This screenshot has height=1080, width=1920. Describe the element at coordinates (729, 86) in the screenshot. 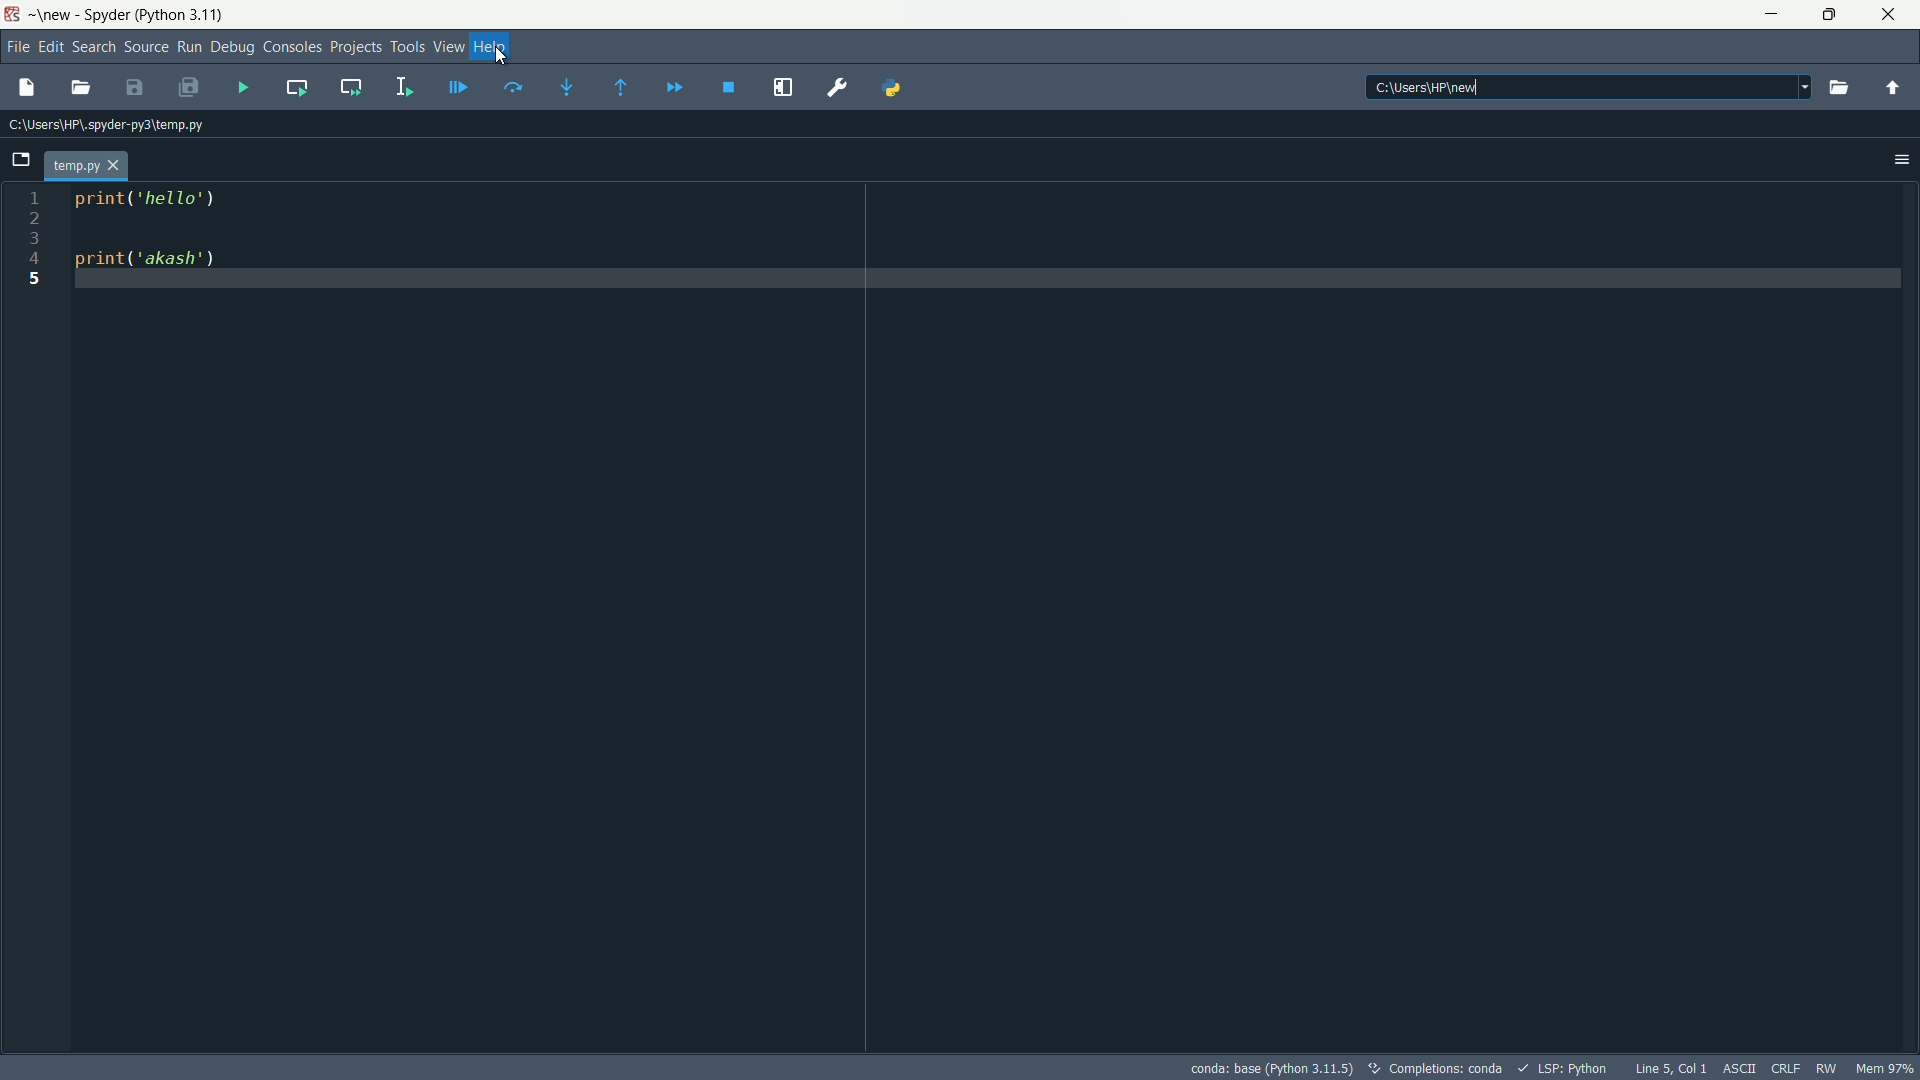

I see `stop debugging` at that location.